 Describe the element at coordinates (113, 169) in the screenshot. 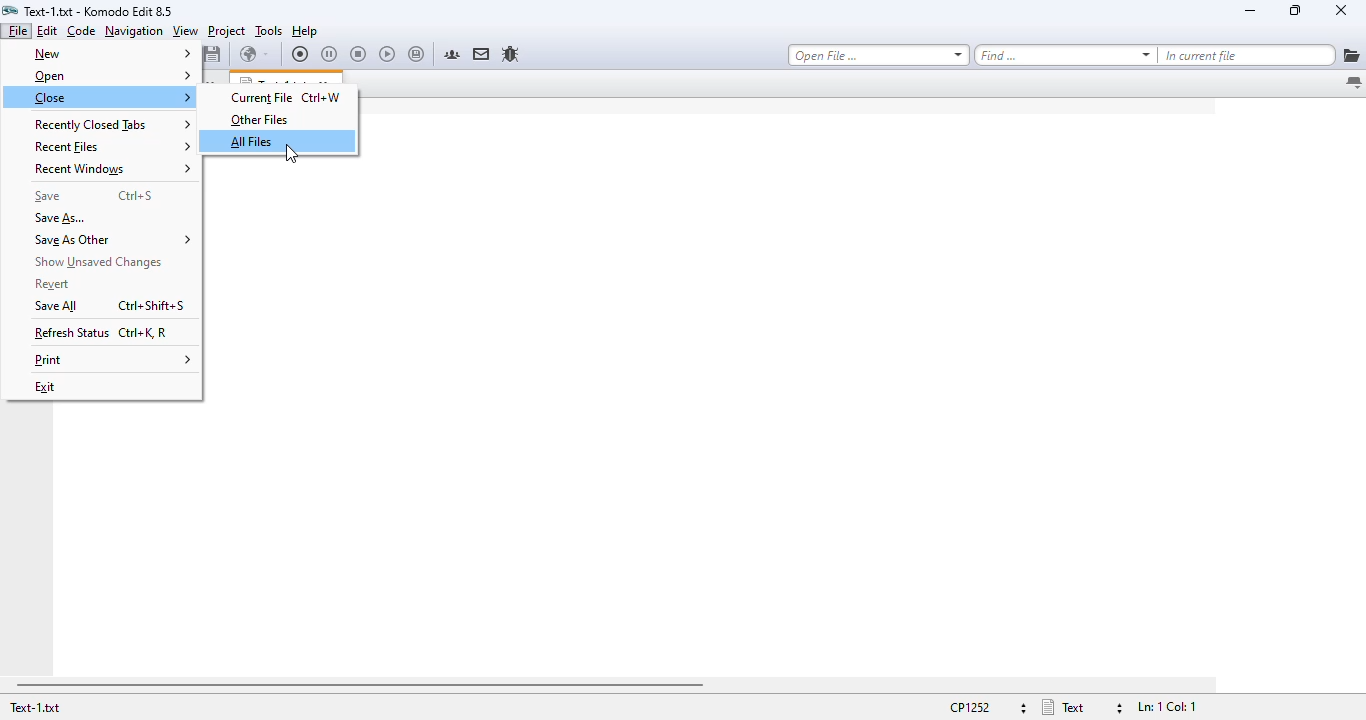

I see `recent windows` at that location.